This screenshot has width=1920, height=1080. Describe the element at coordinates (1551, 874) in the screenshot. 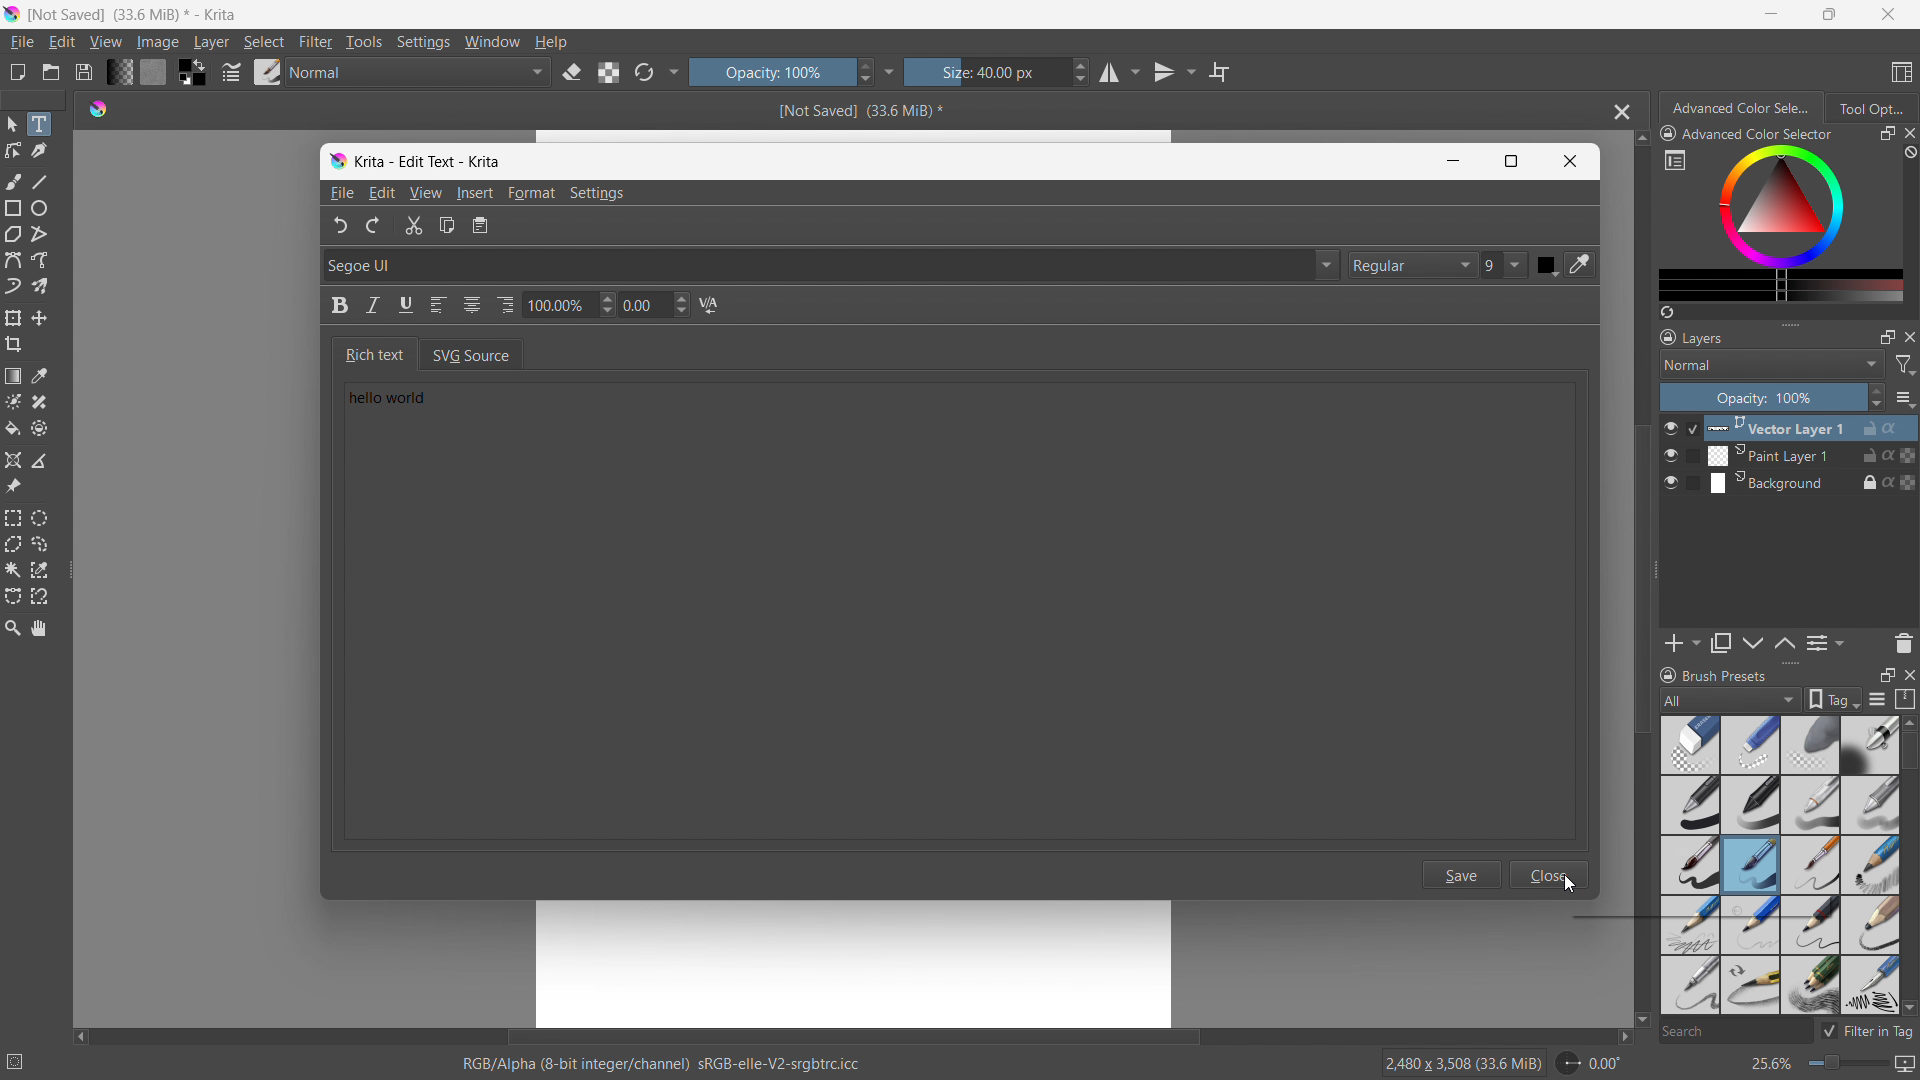

I see `Close` at that location.